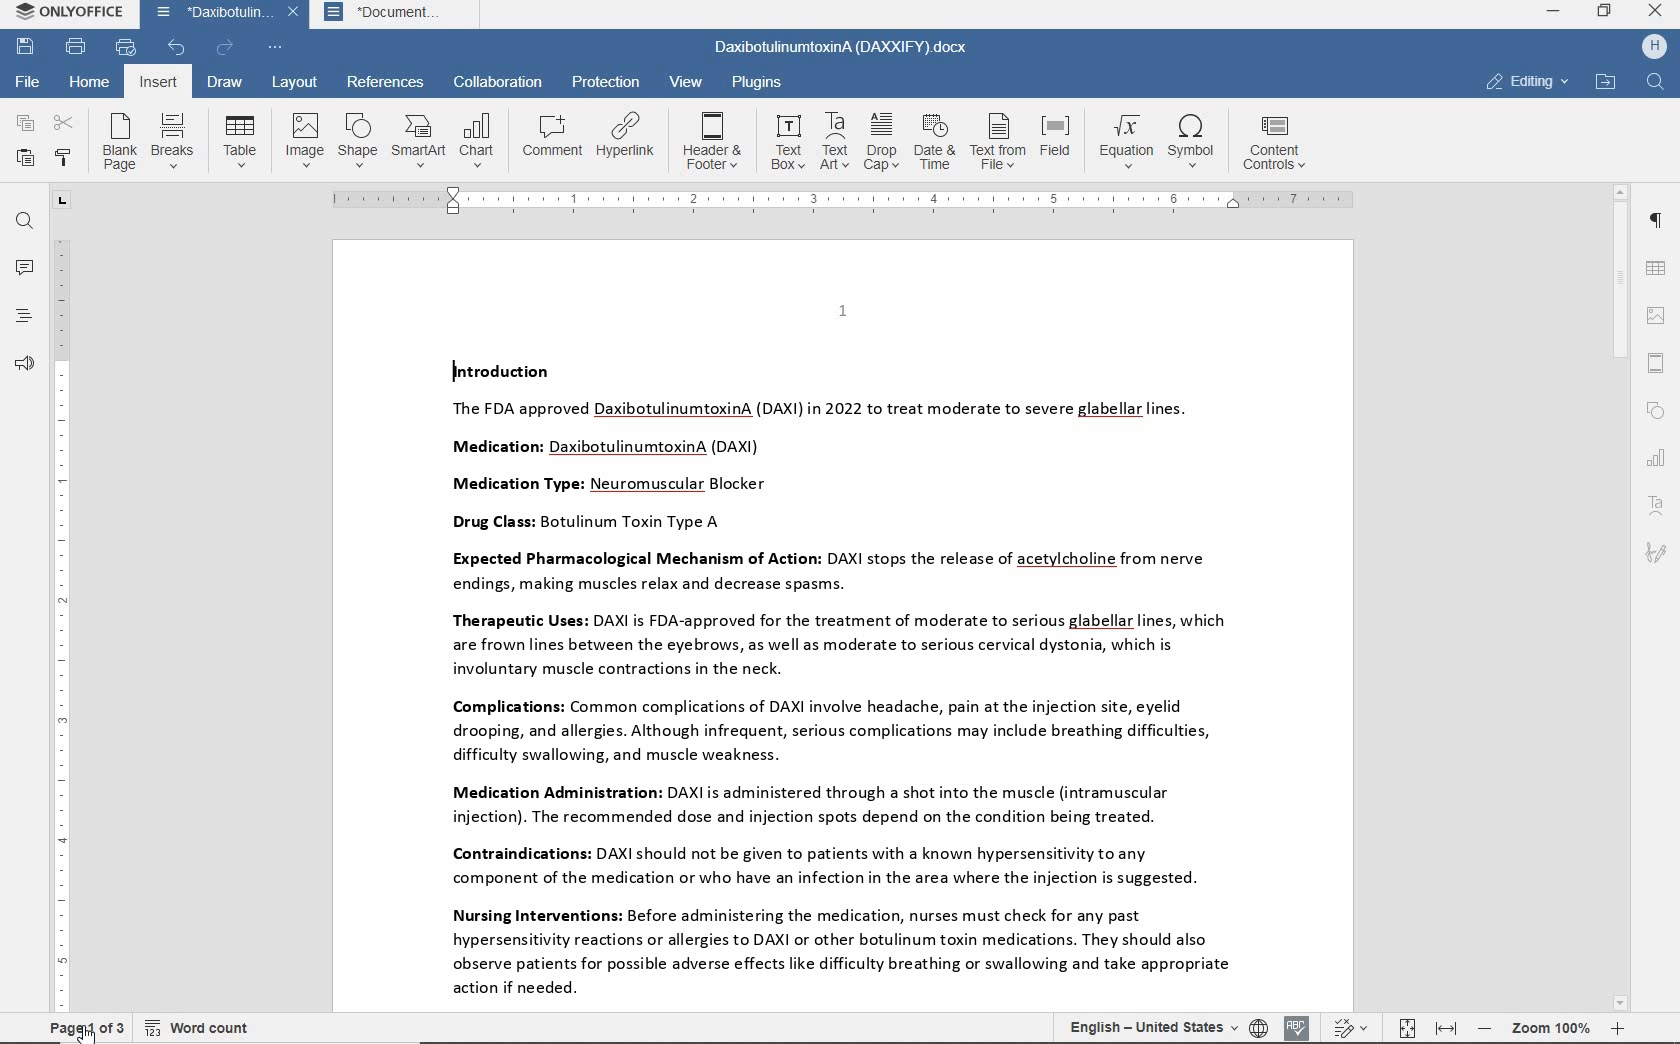 The width and height of the screenshot is (1680, 1044). I want to click on undo, so click(178, 49).